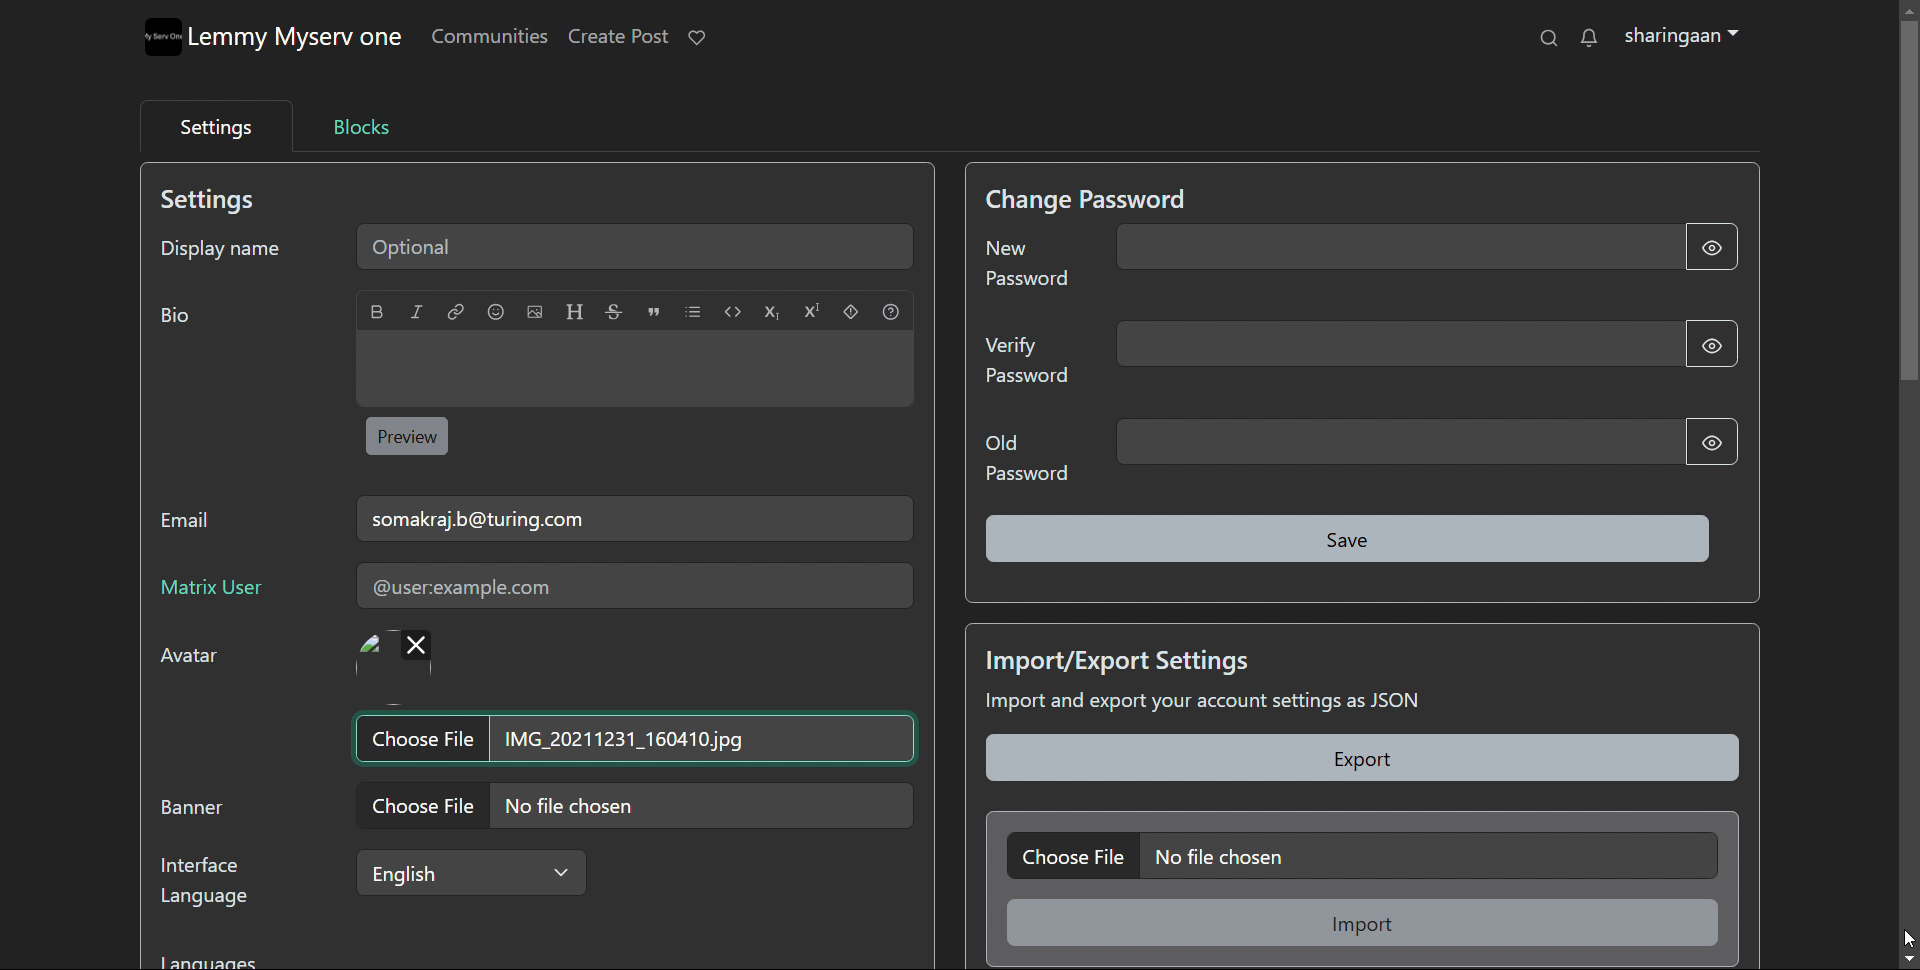  I want to click on Choose file, so click(419, 738).